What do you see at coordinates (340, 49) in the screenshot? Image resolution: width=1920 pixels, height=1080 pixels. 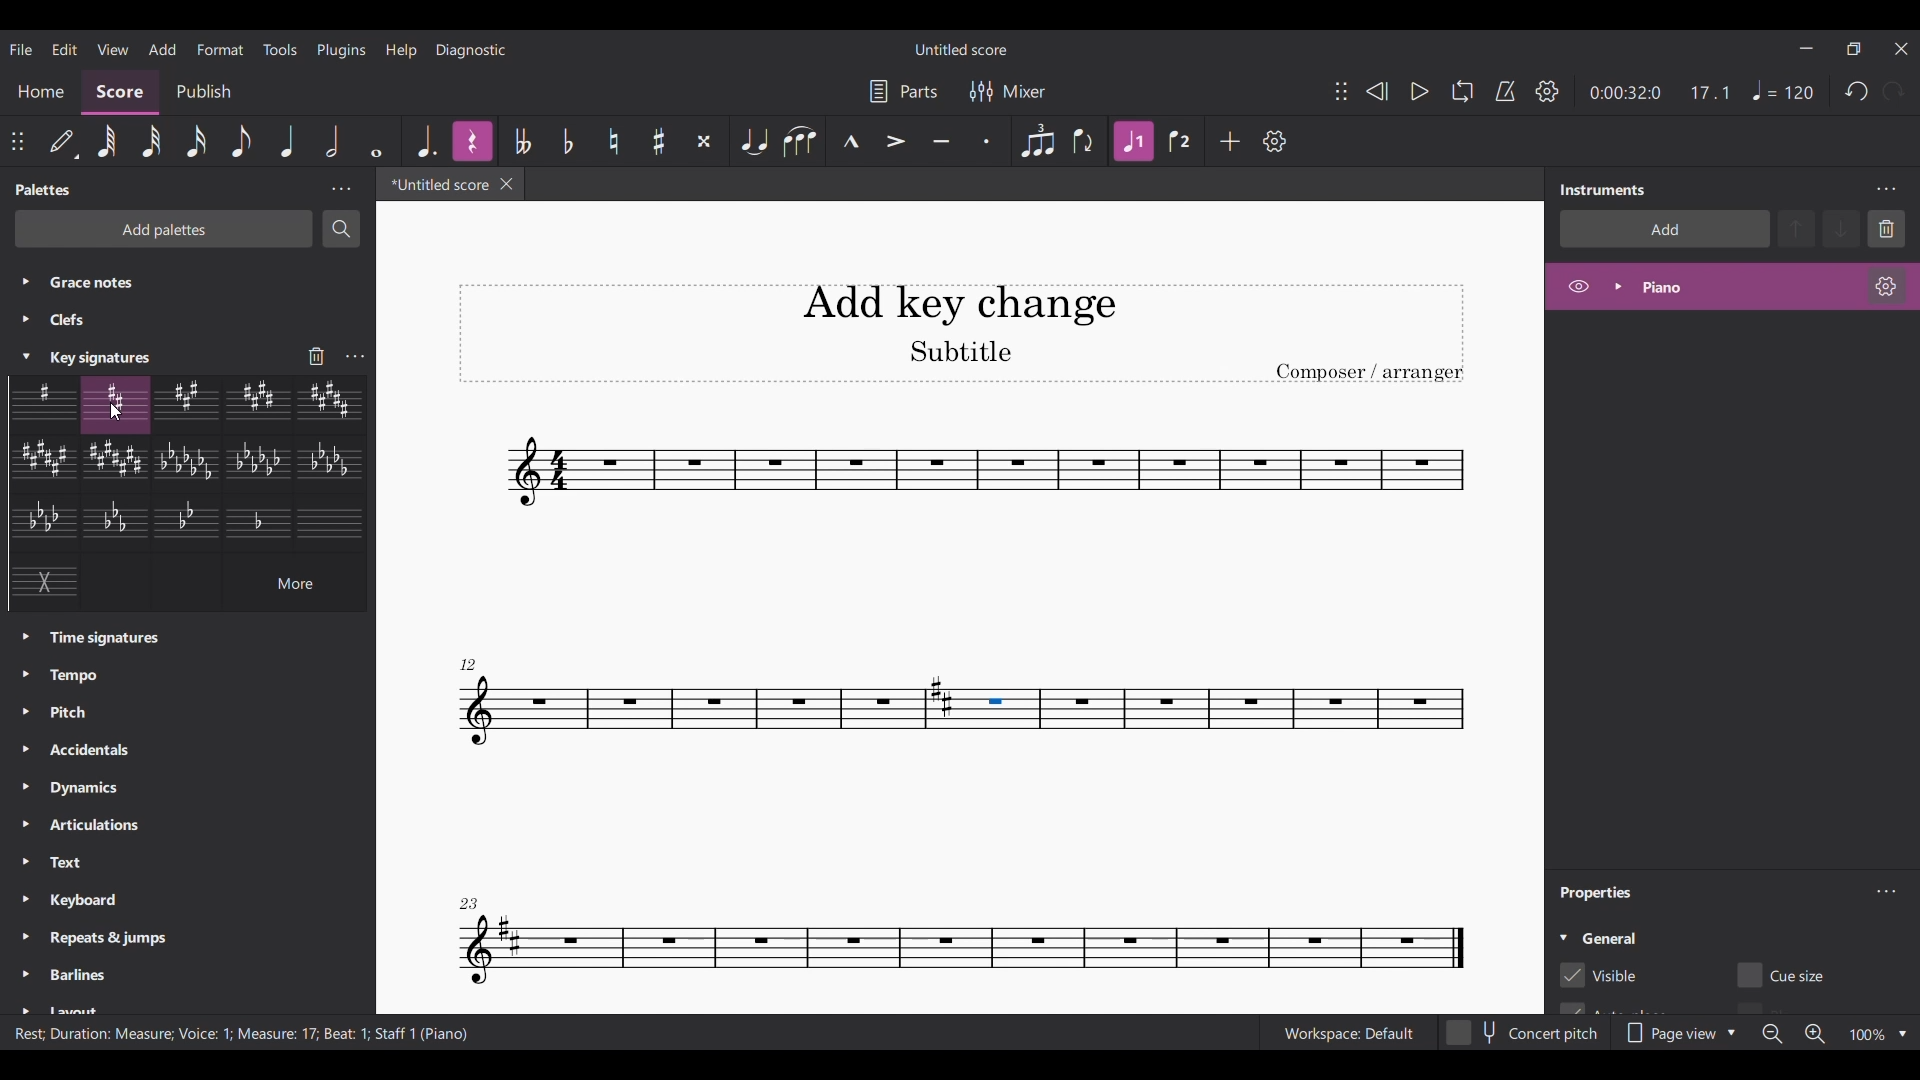 I see `Plugins menu` at bounding box center [340, 49].